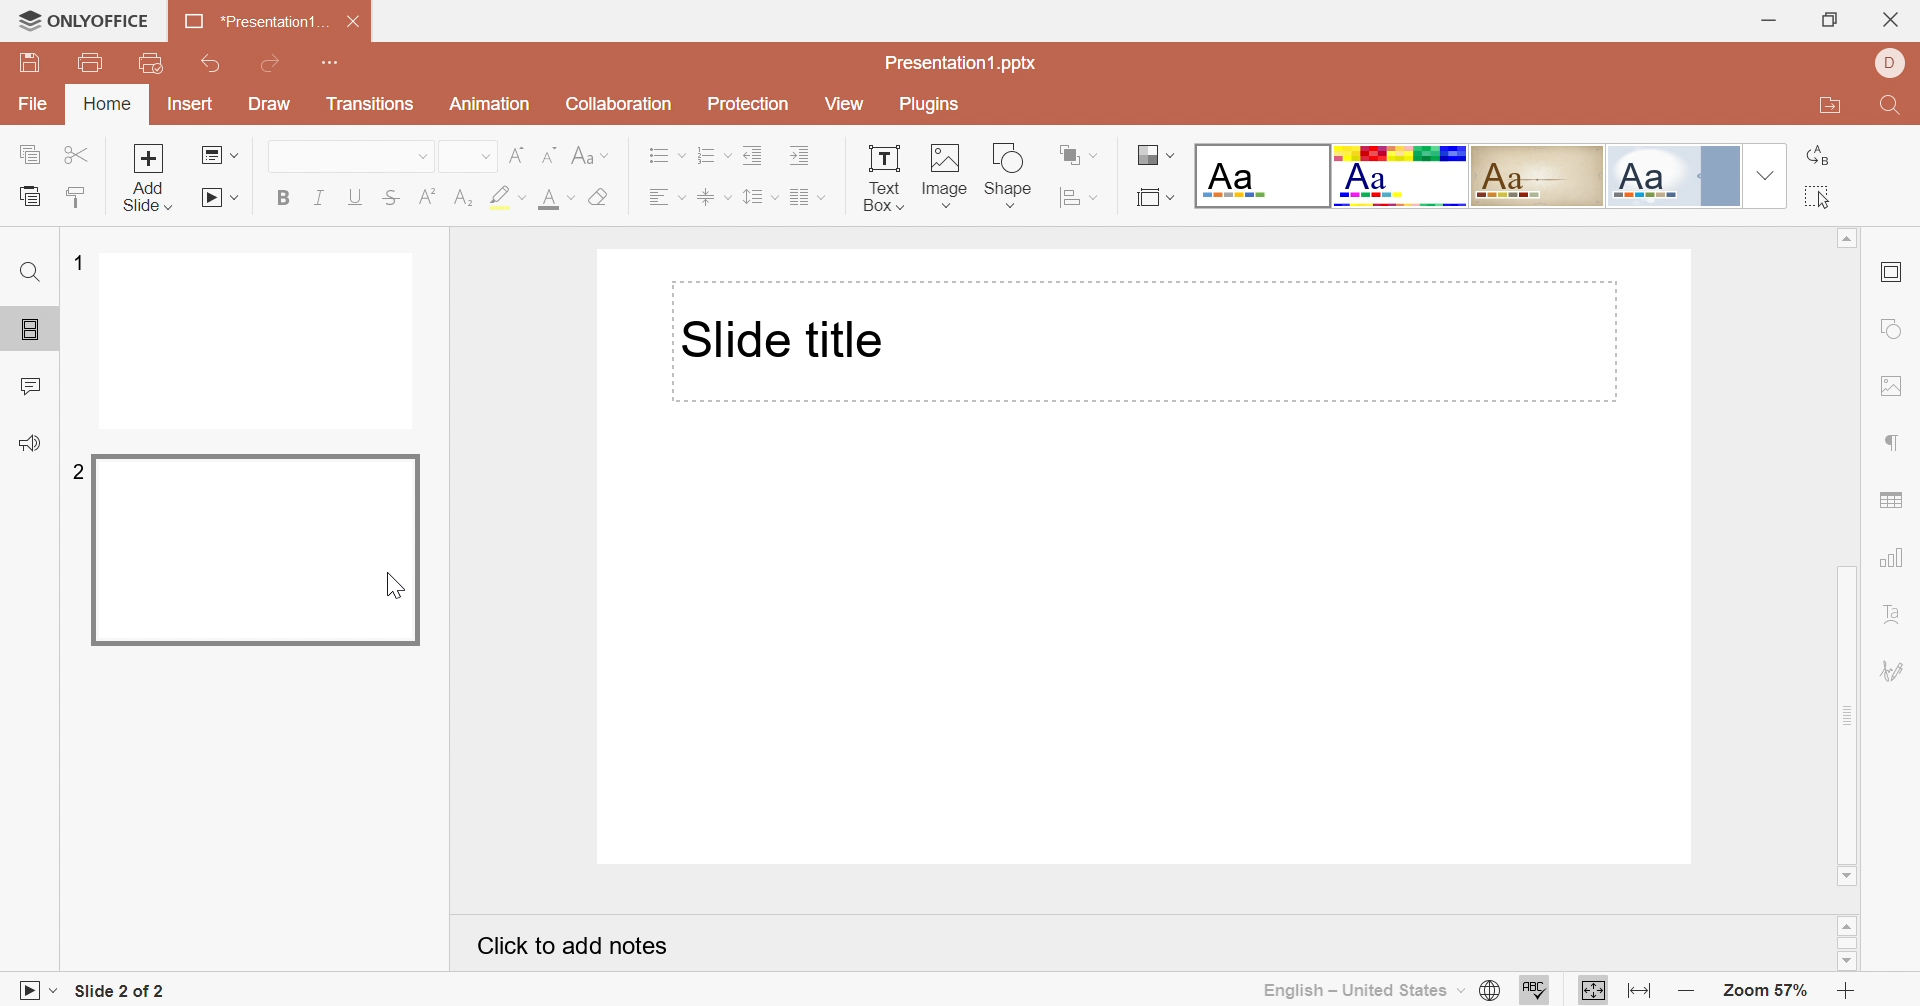 Image resolution: width=1920 pixels, height=1006 pixels. Describe the element at coordinates (261, 341) in the screenshot. I see `Slide 1` at that location.